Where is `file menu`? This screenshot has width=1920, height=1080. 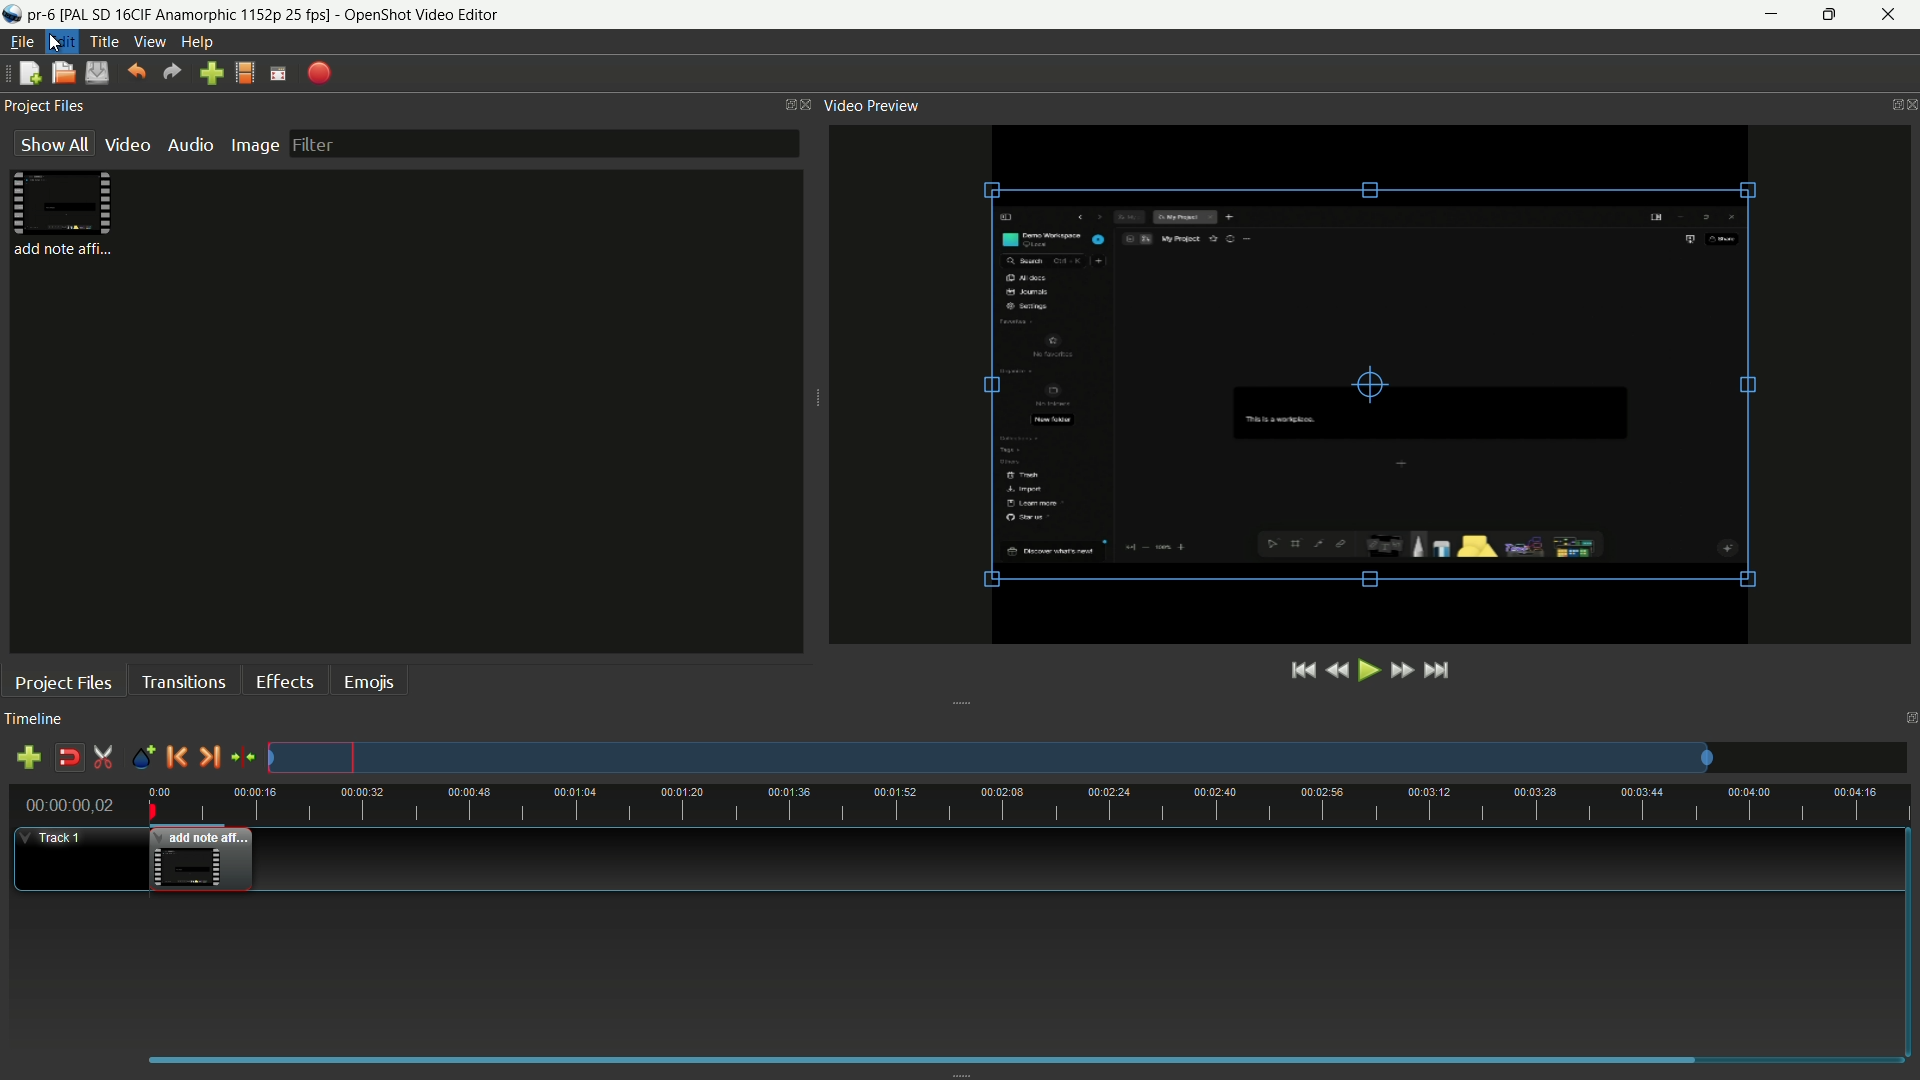 file menu is located at coordinates (17, 44).